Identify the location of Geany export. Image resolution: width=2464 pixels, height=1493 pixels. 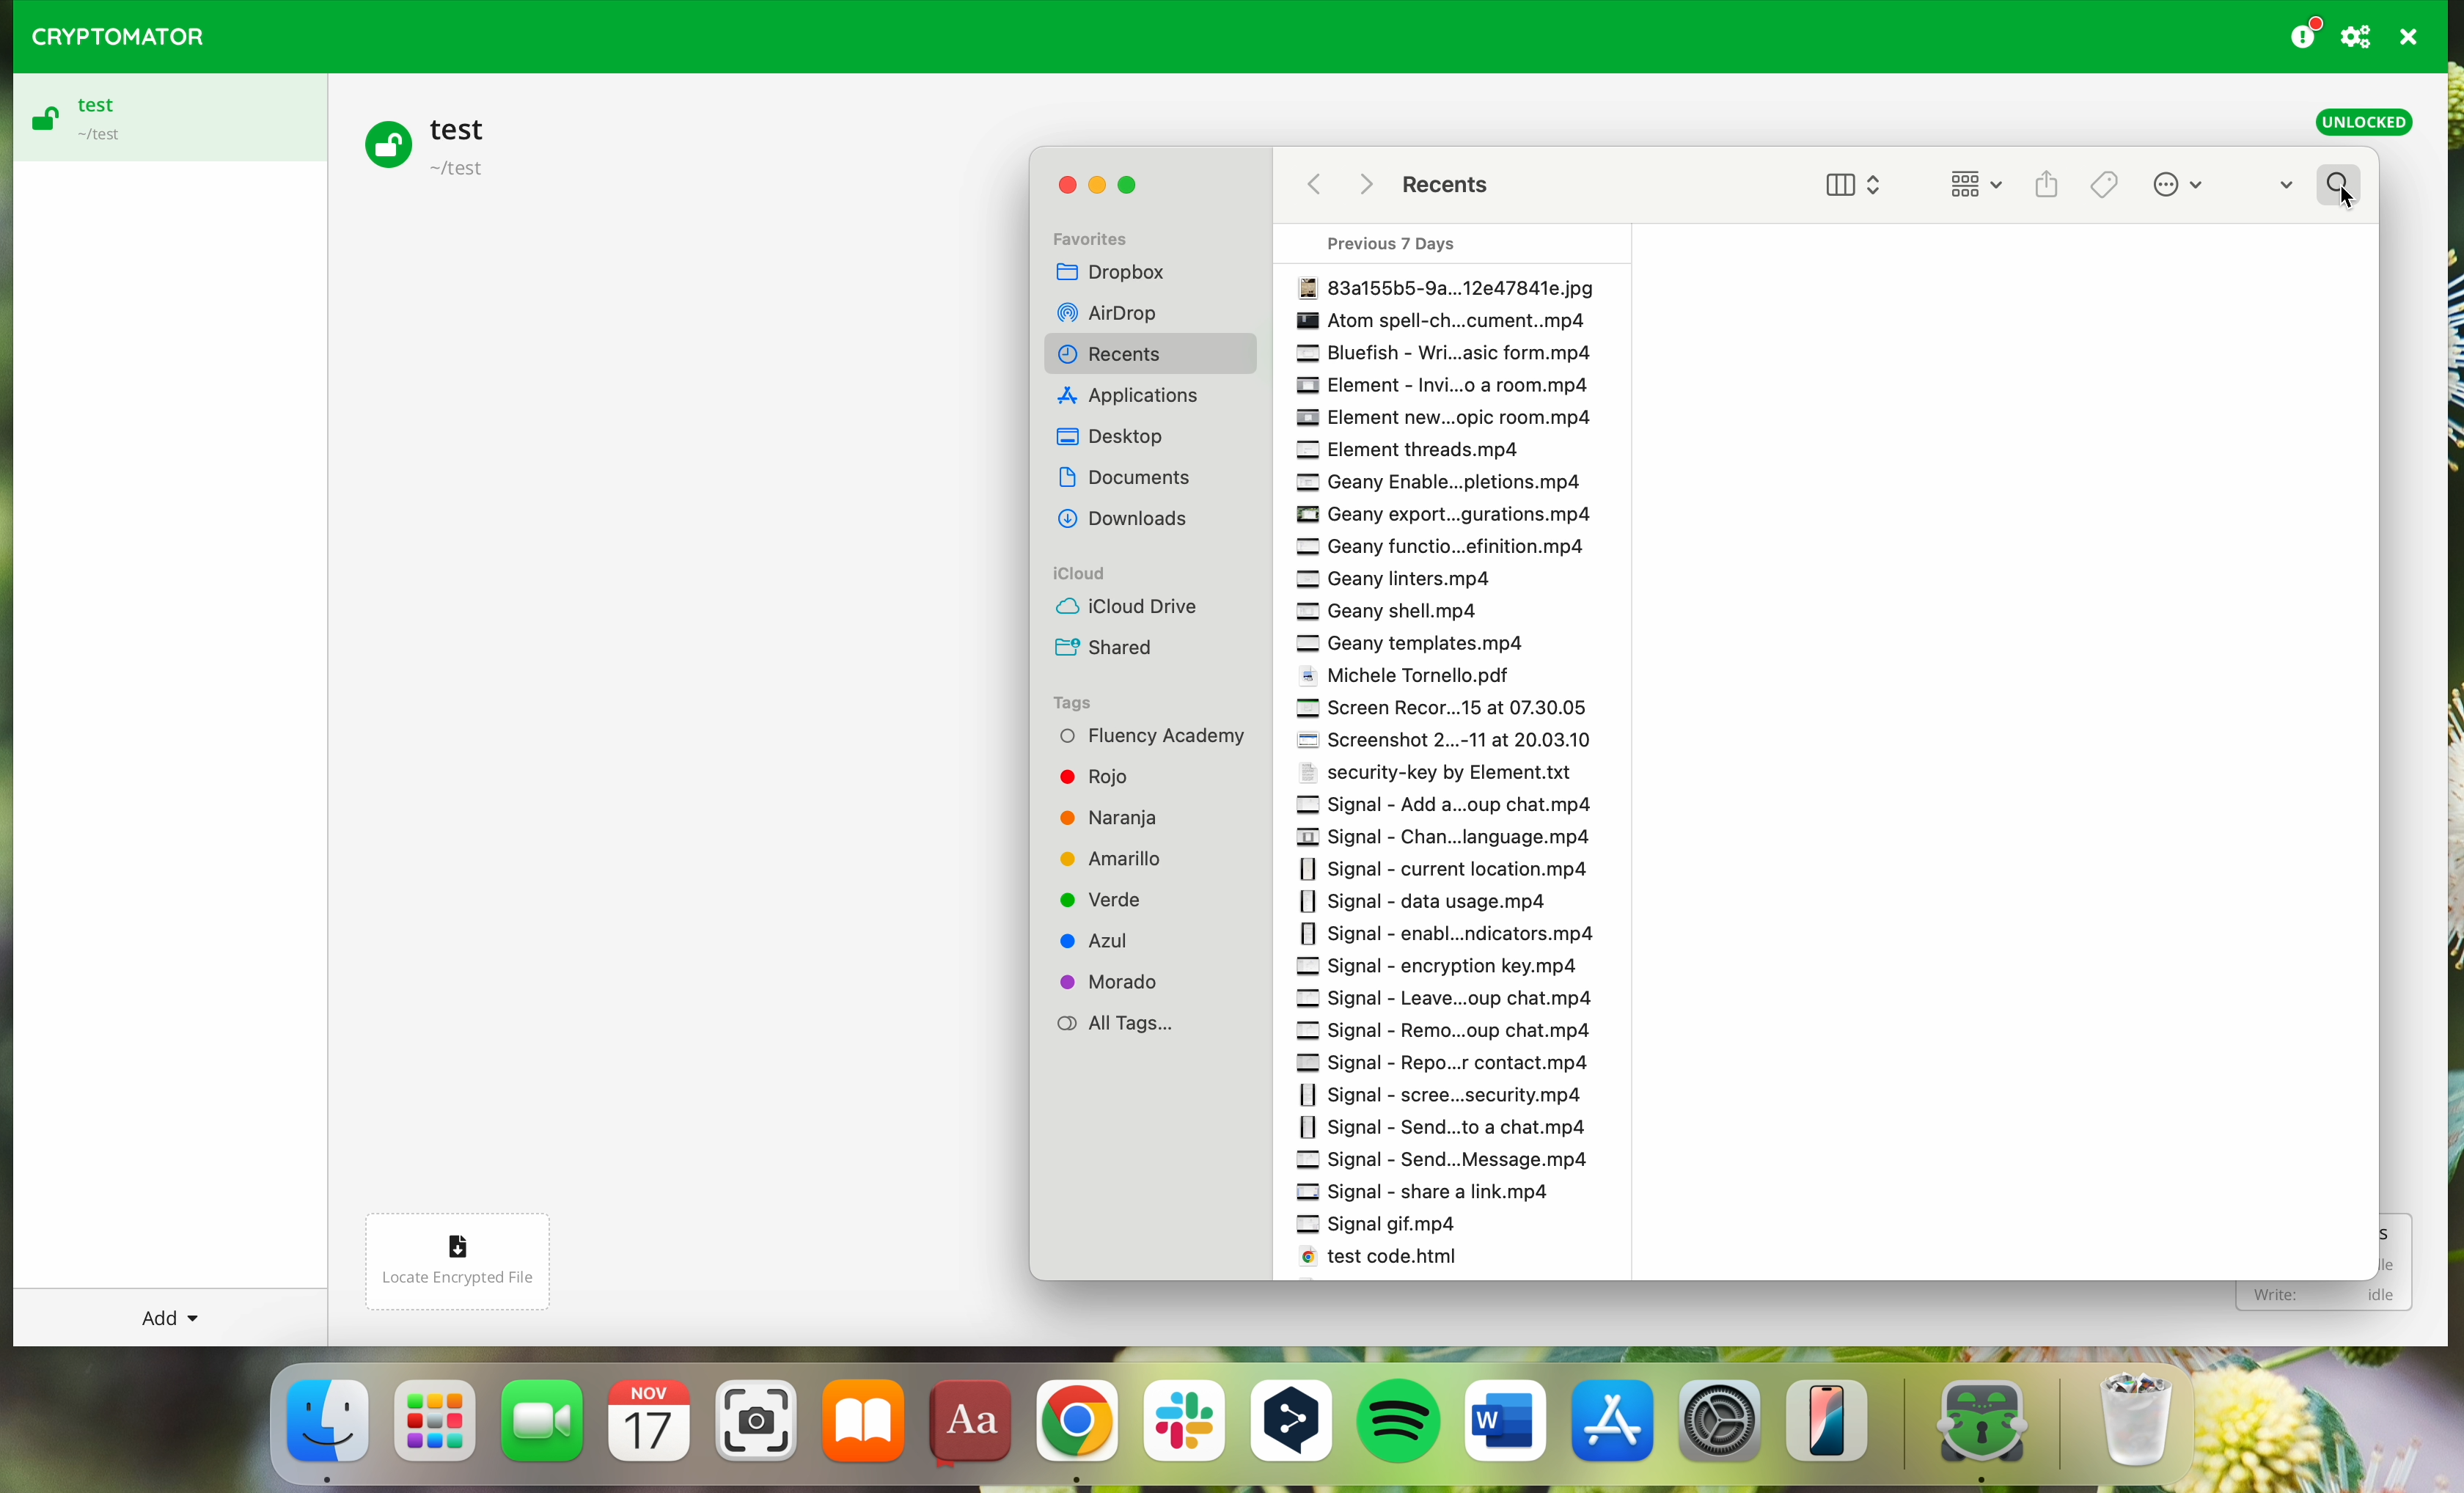
(1453, 516).